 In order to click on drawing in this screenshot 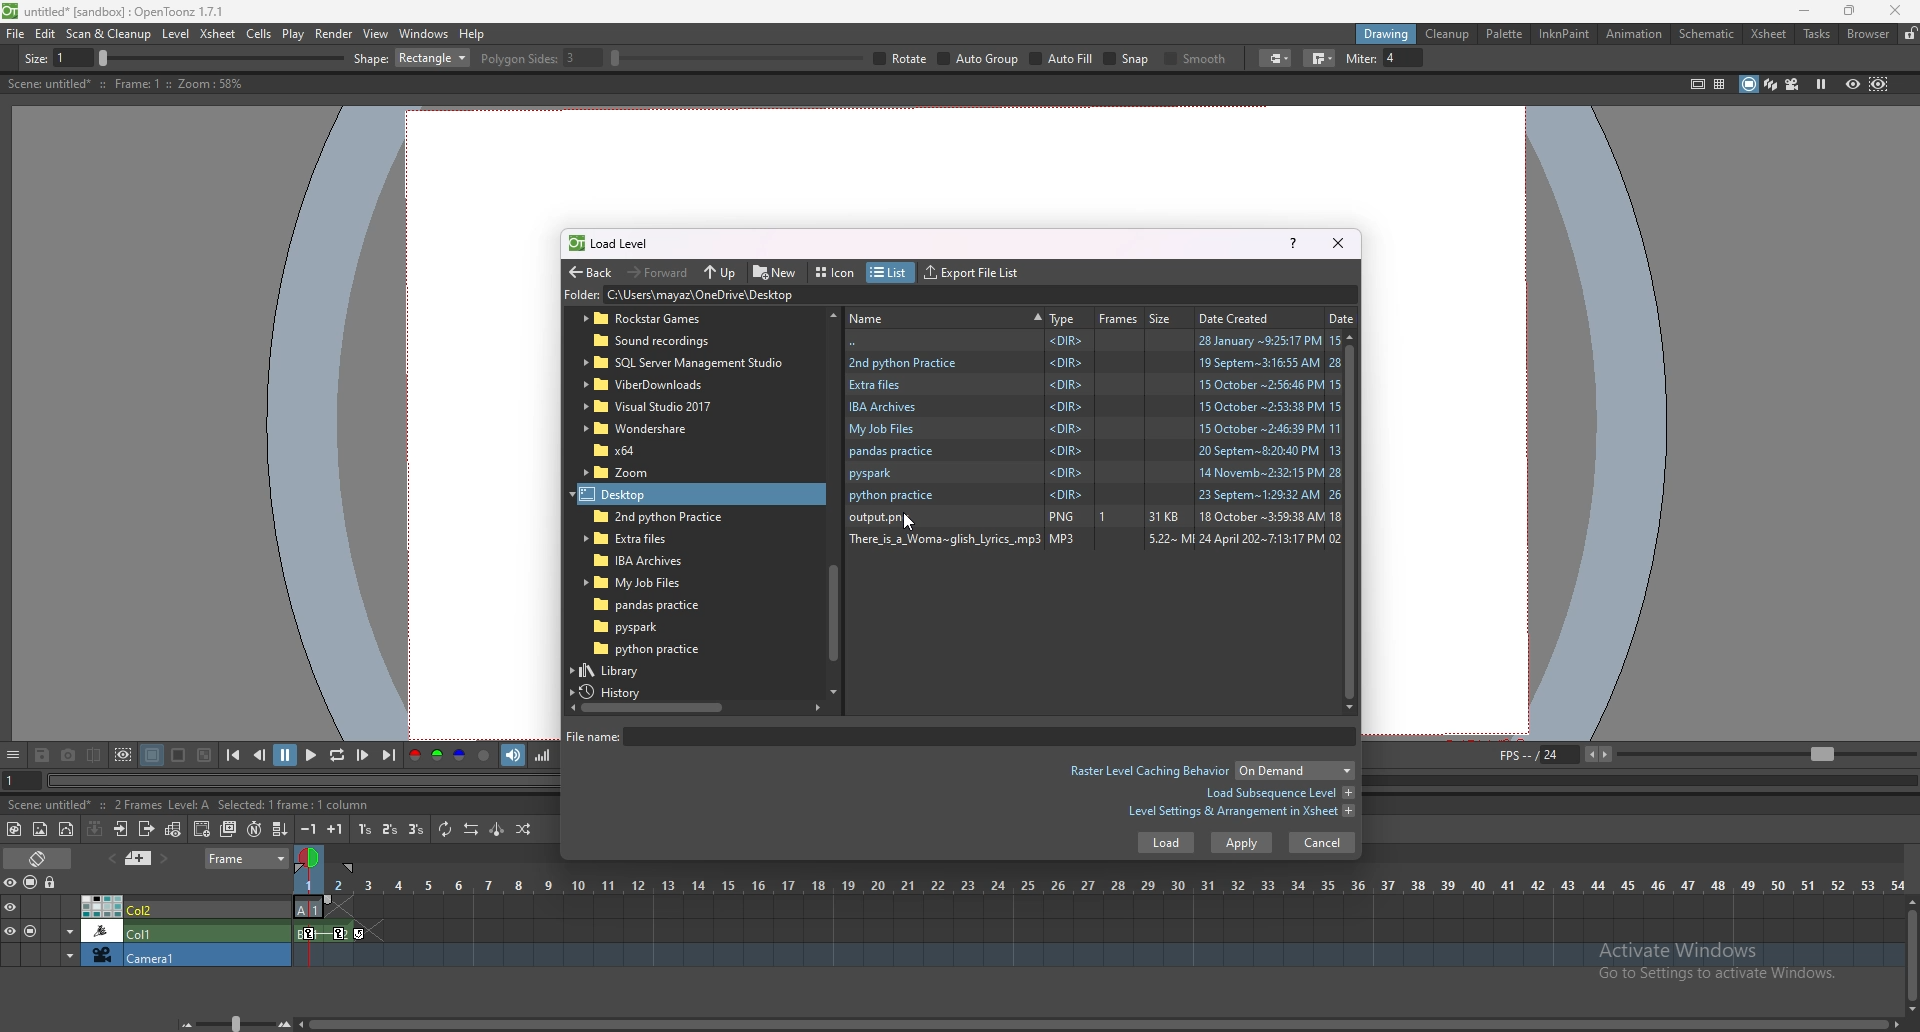, I will do `click(1387, 33)`.